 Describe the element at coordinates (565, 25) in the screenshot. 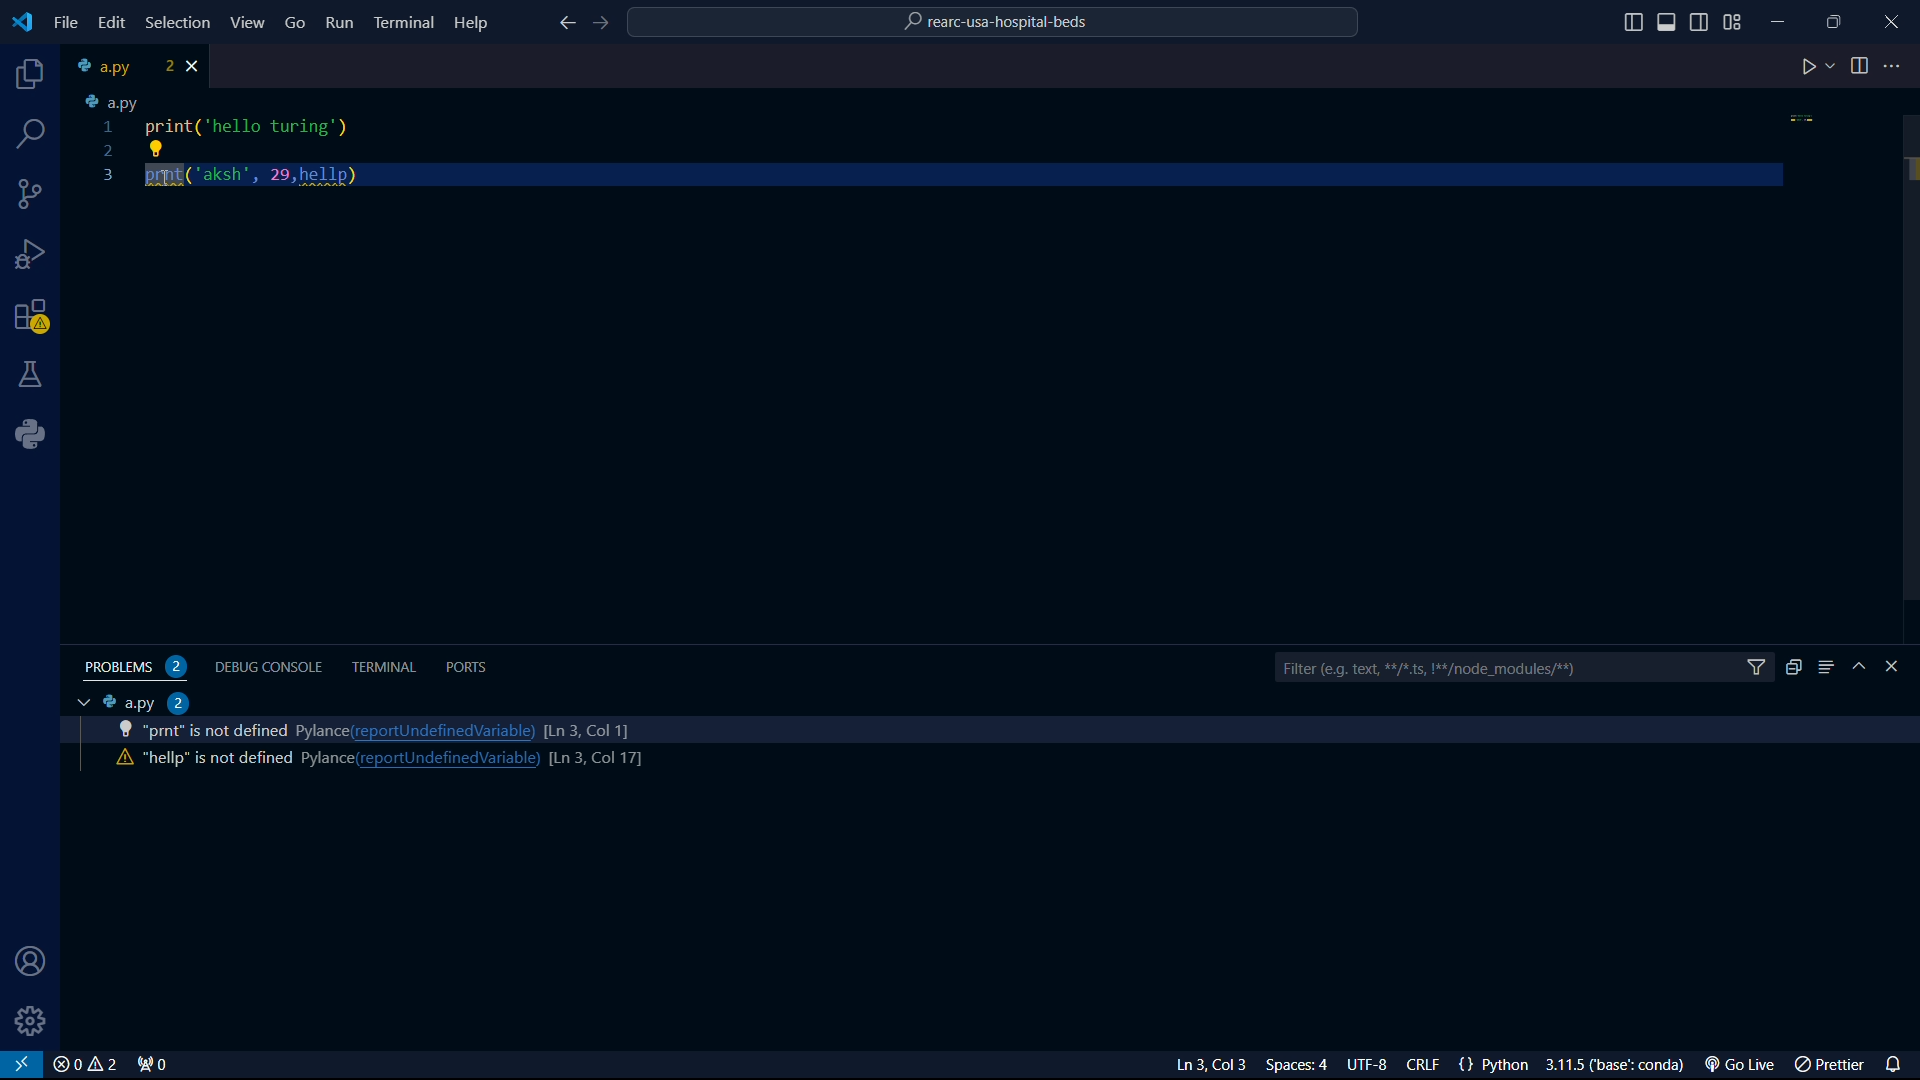

I see `back` at that location.